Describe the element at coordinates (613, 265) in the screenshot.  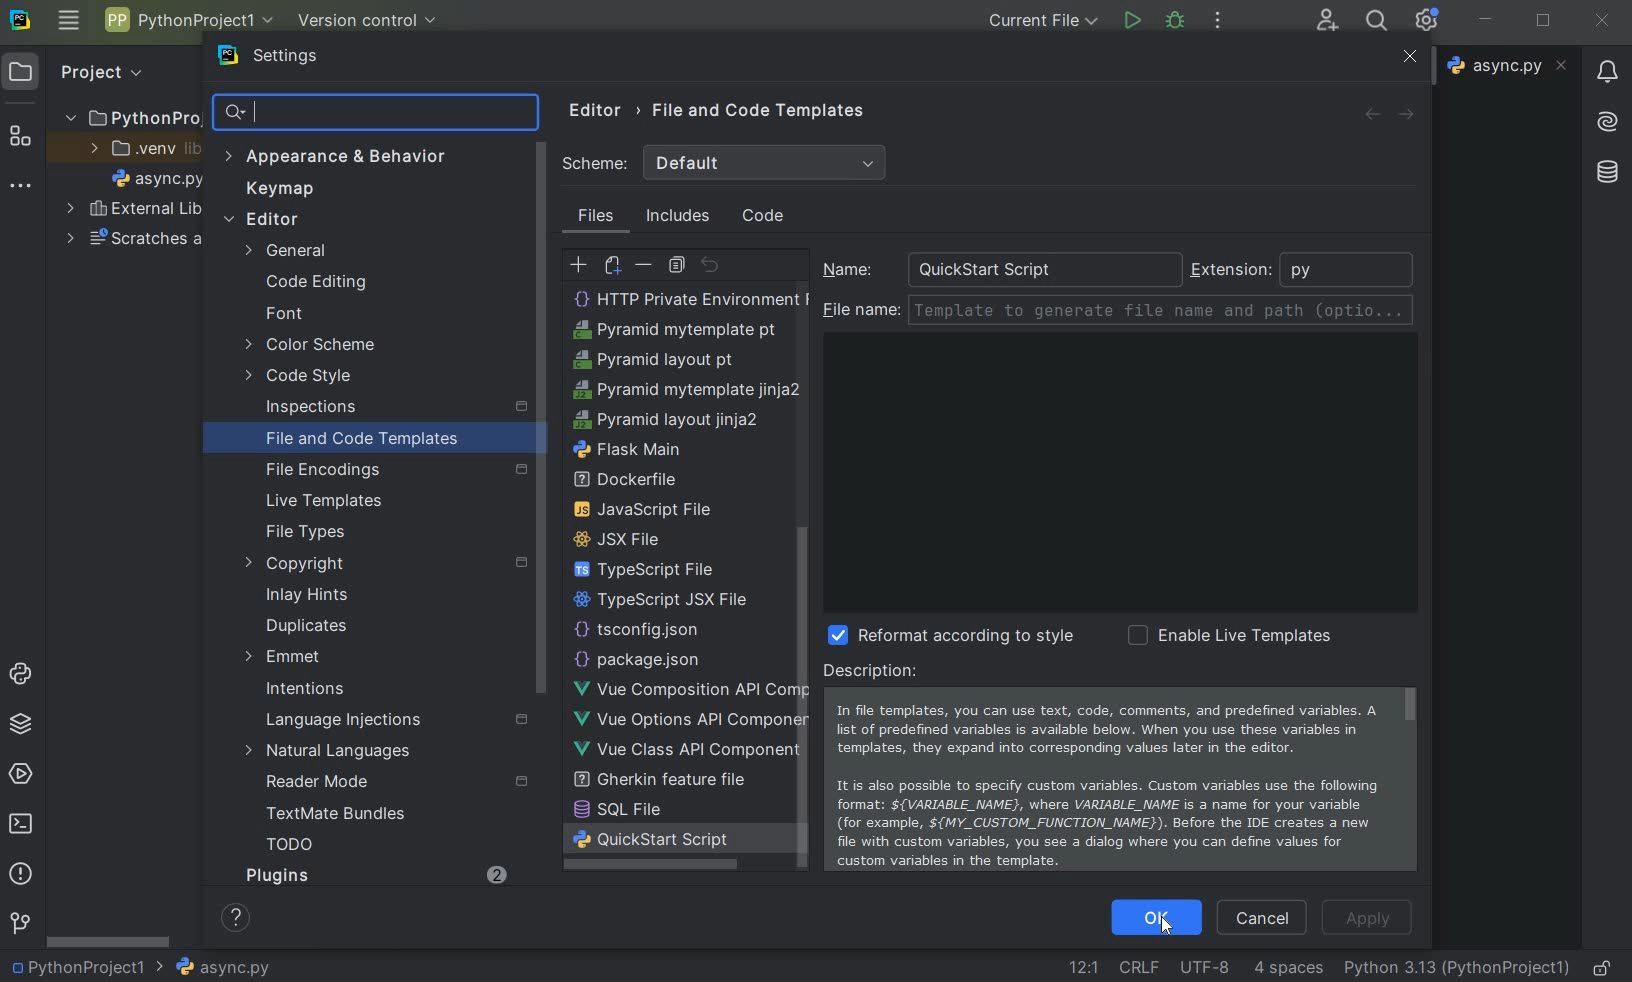
I see `create child template file` at that location.